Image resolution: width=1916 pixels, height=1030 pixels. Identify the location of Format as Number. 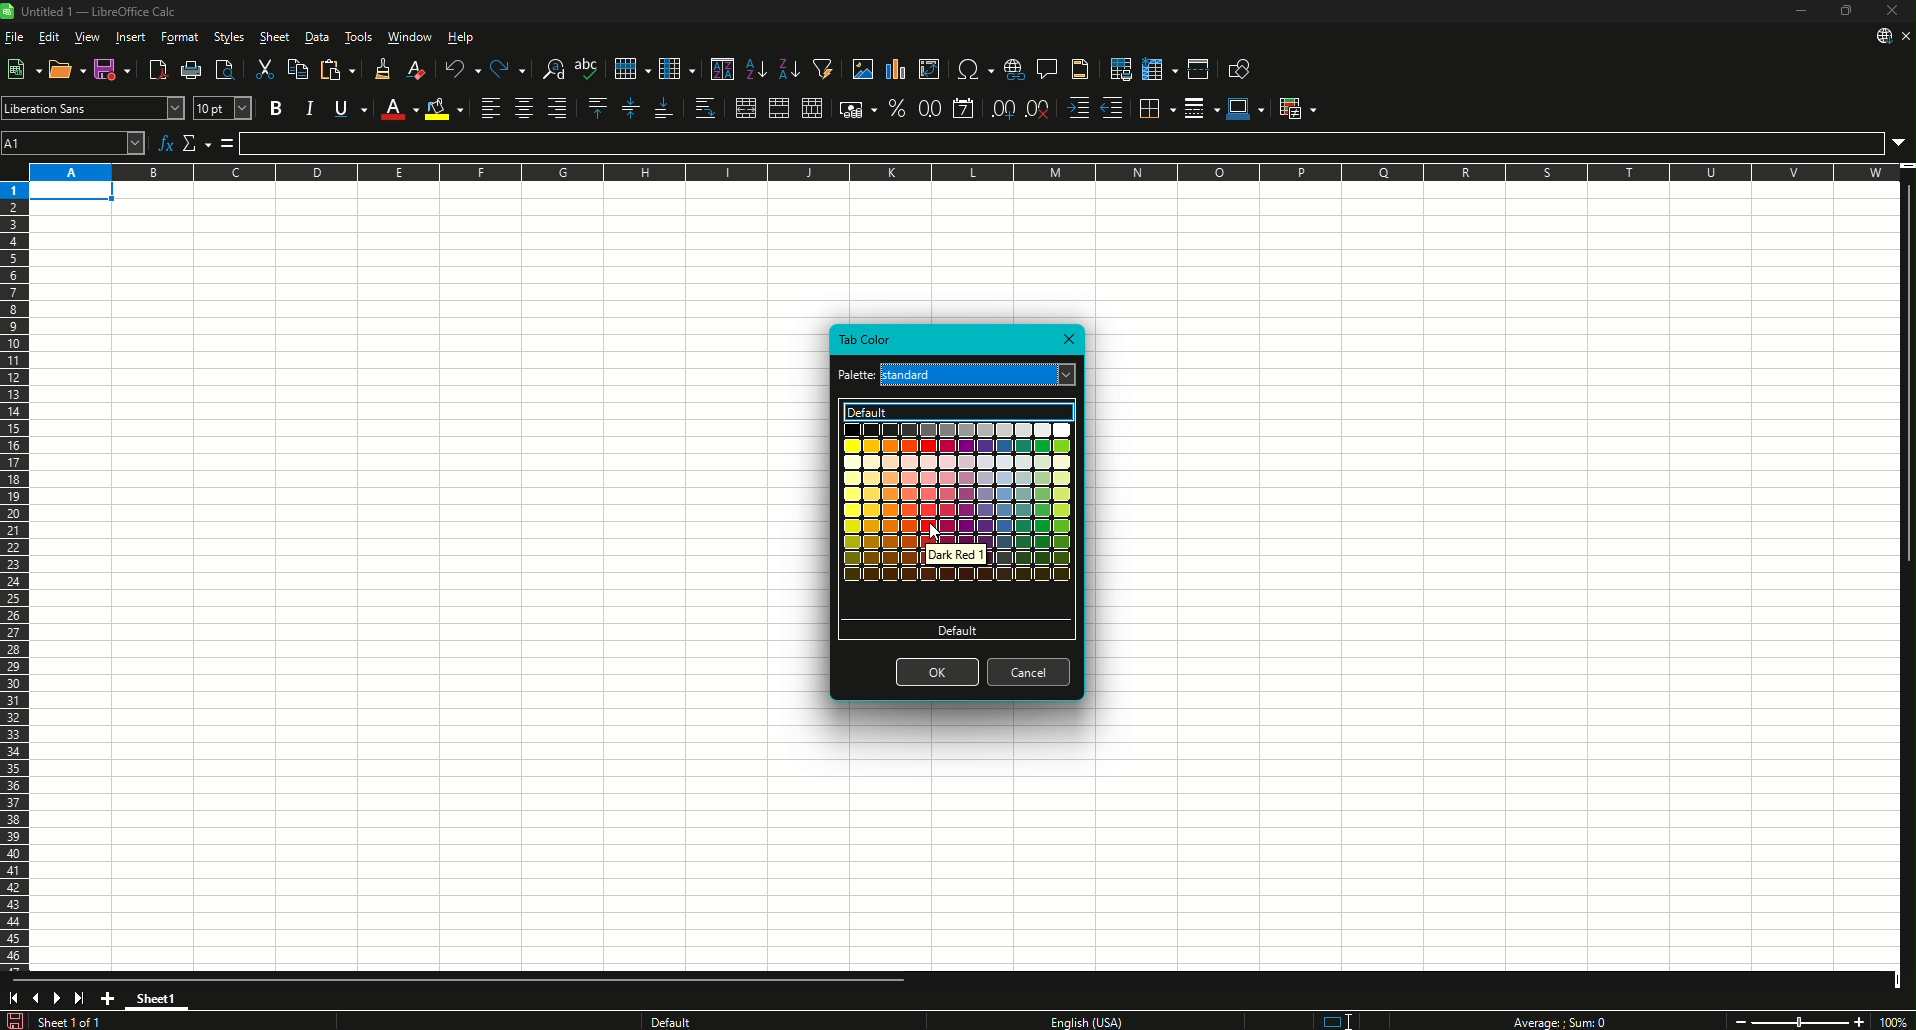
(929, 108).